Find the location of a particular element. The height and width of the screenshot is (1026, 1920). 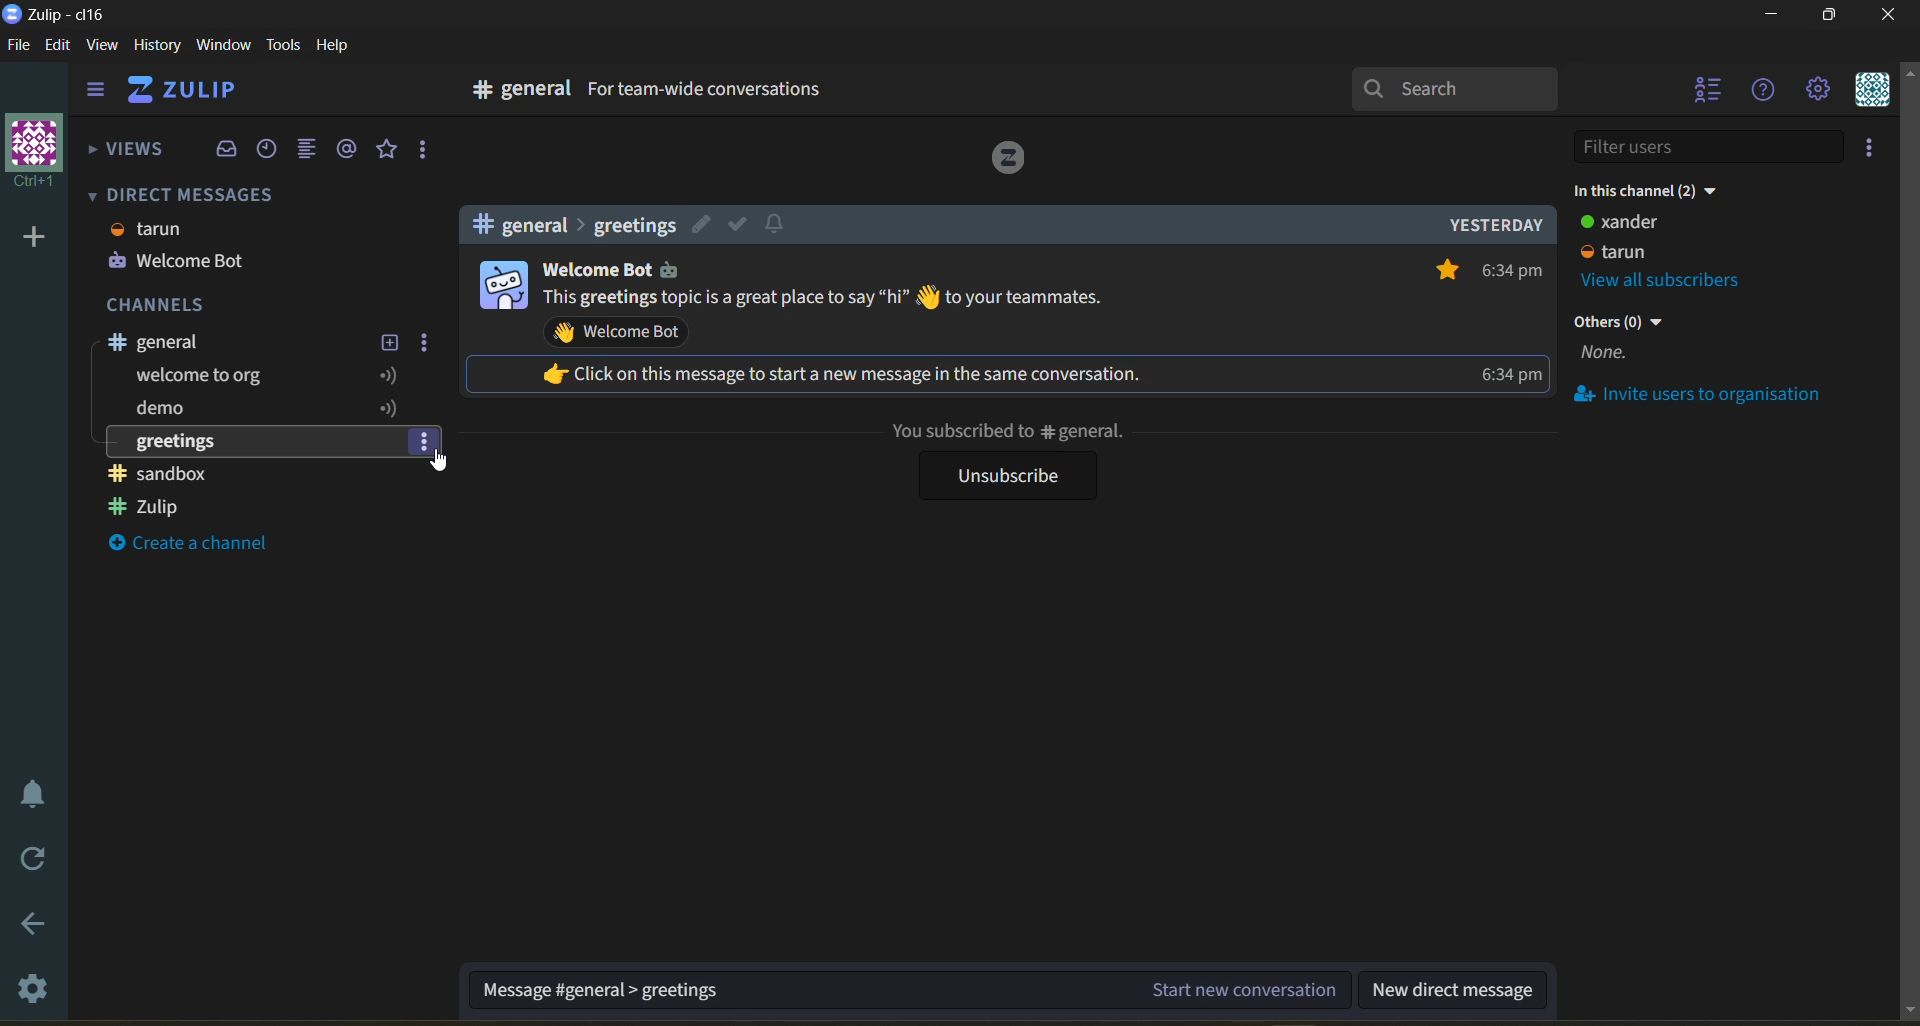

star is located at coordinates (1443, 268).